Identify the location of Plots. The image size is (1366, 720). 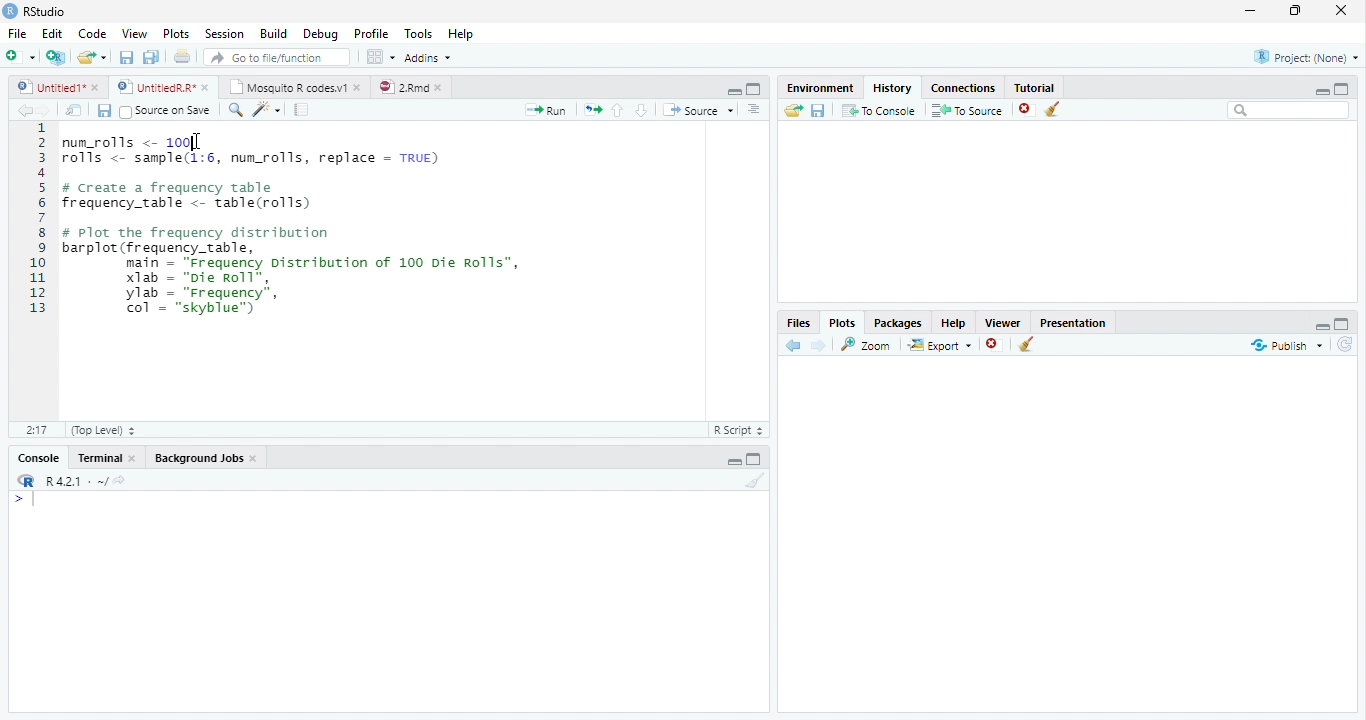
(177, 32).